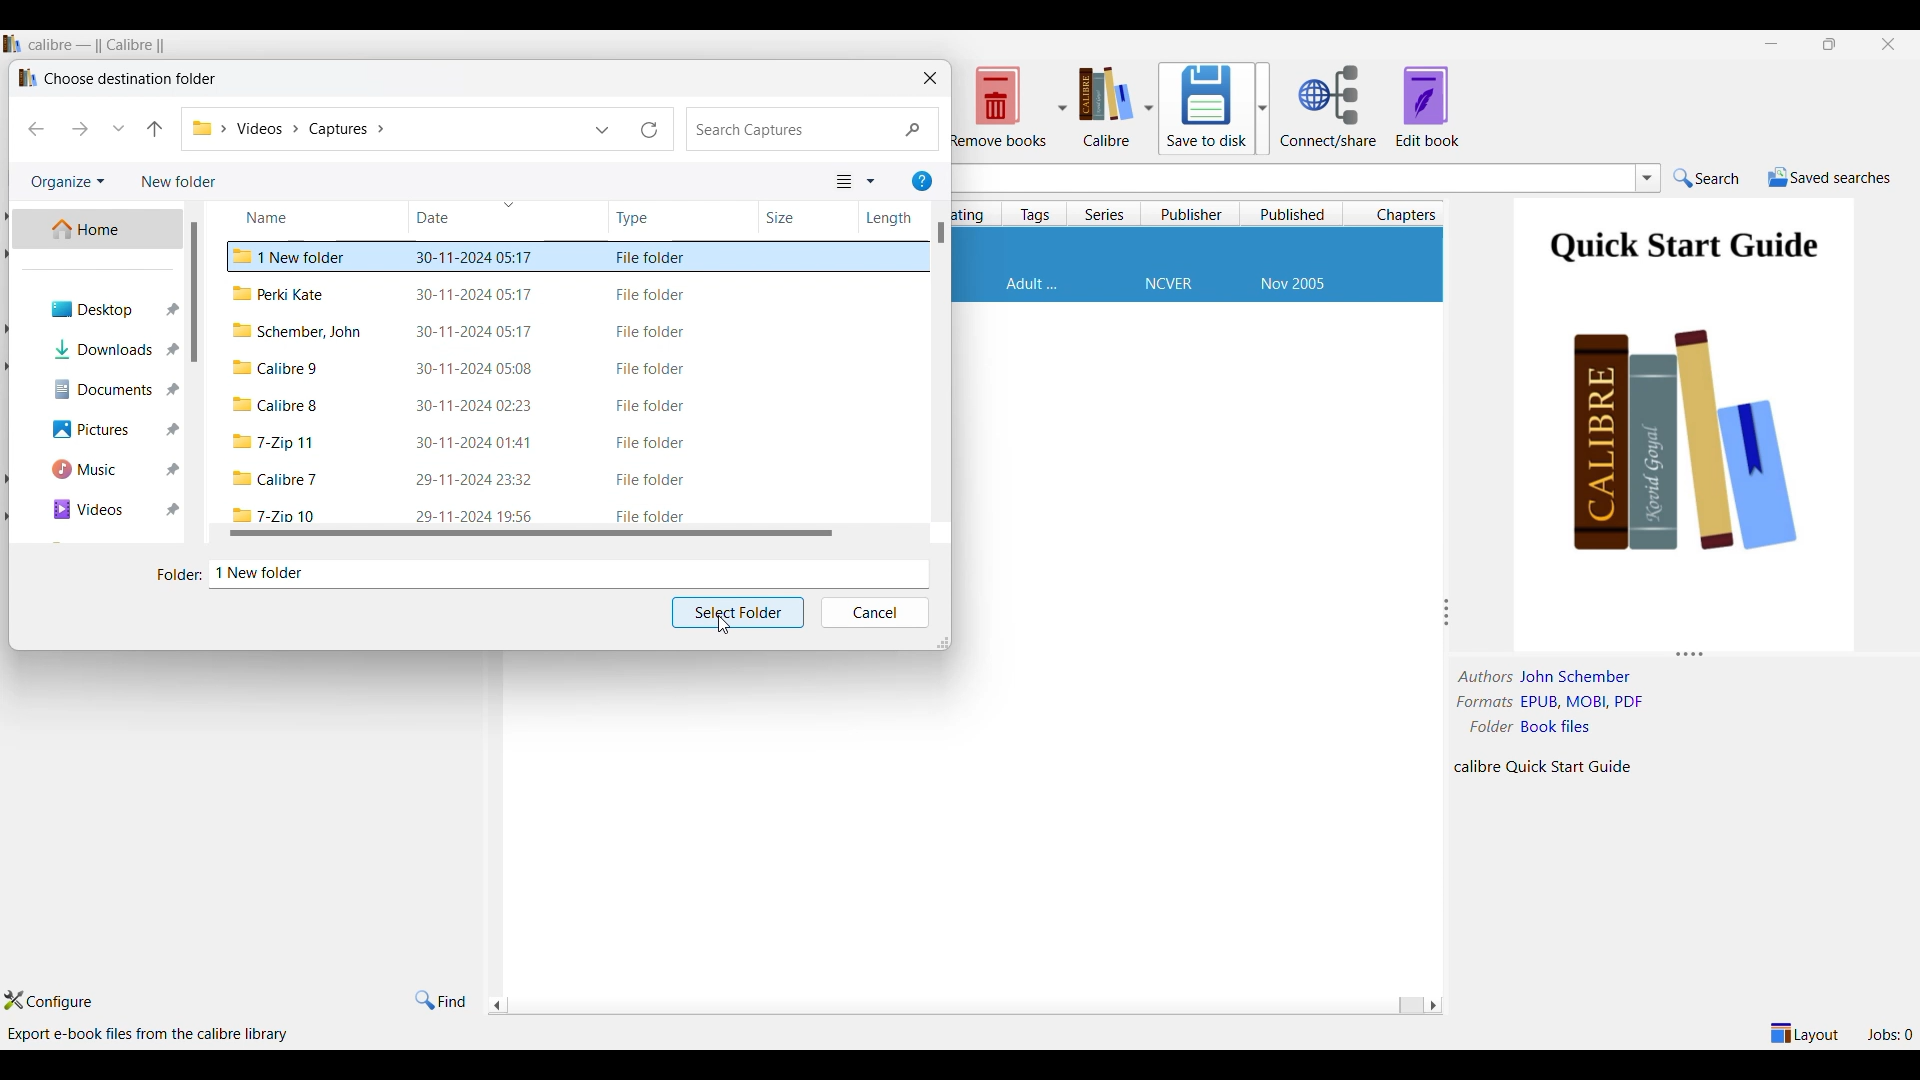 The image size is (1920, 1080). What do you see at coordinates (738, 613) in the screenshot?
I see `Select folder` at bounding box center [738, 613].